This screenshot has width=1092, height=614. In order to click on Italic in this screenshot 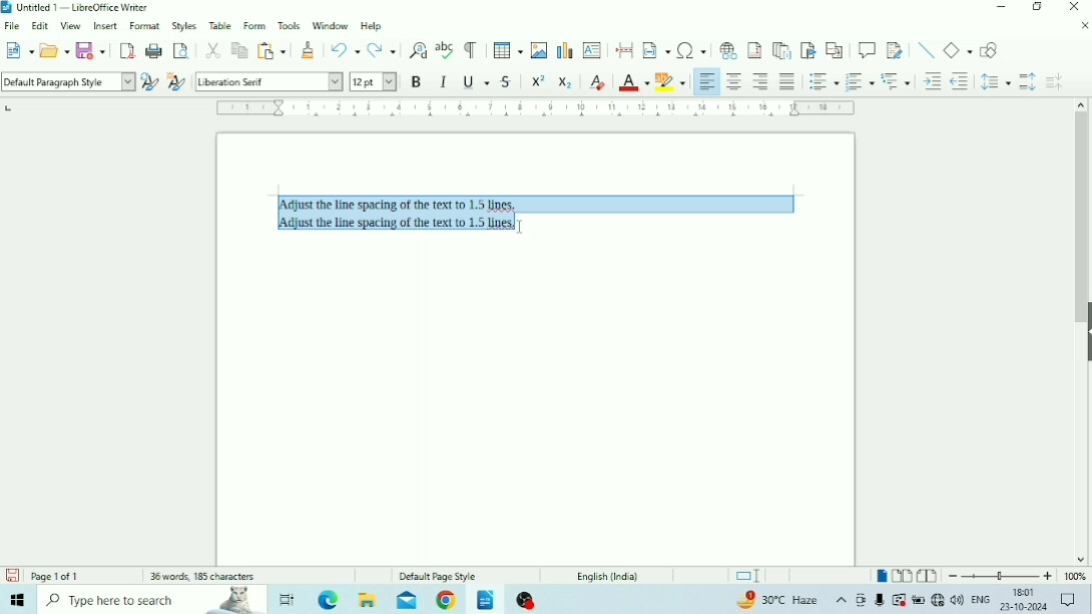, I will do `click(444, 82)`.